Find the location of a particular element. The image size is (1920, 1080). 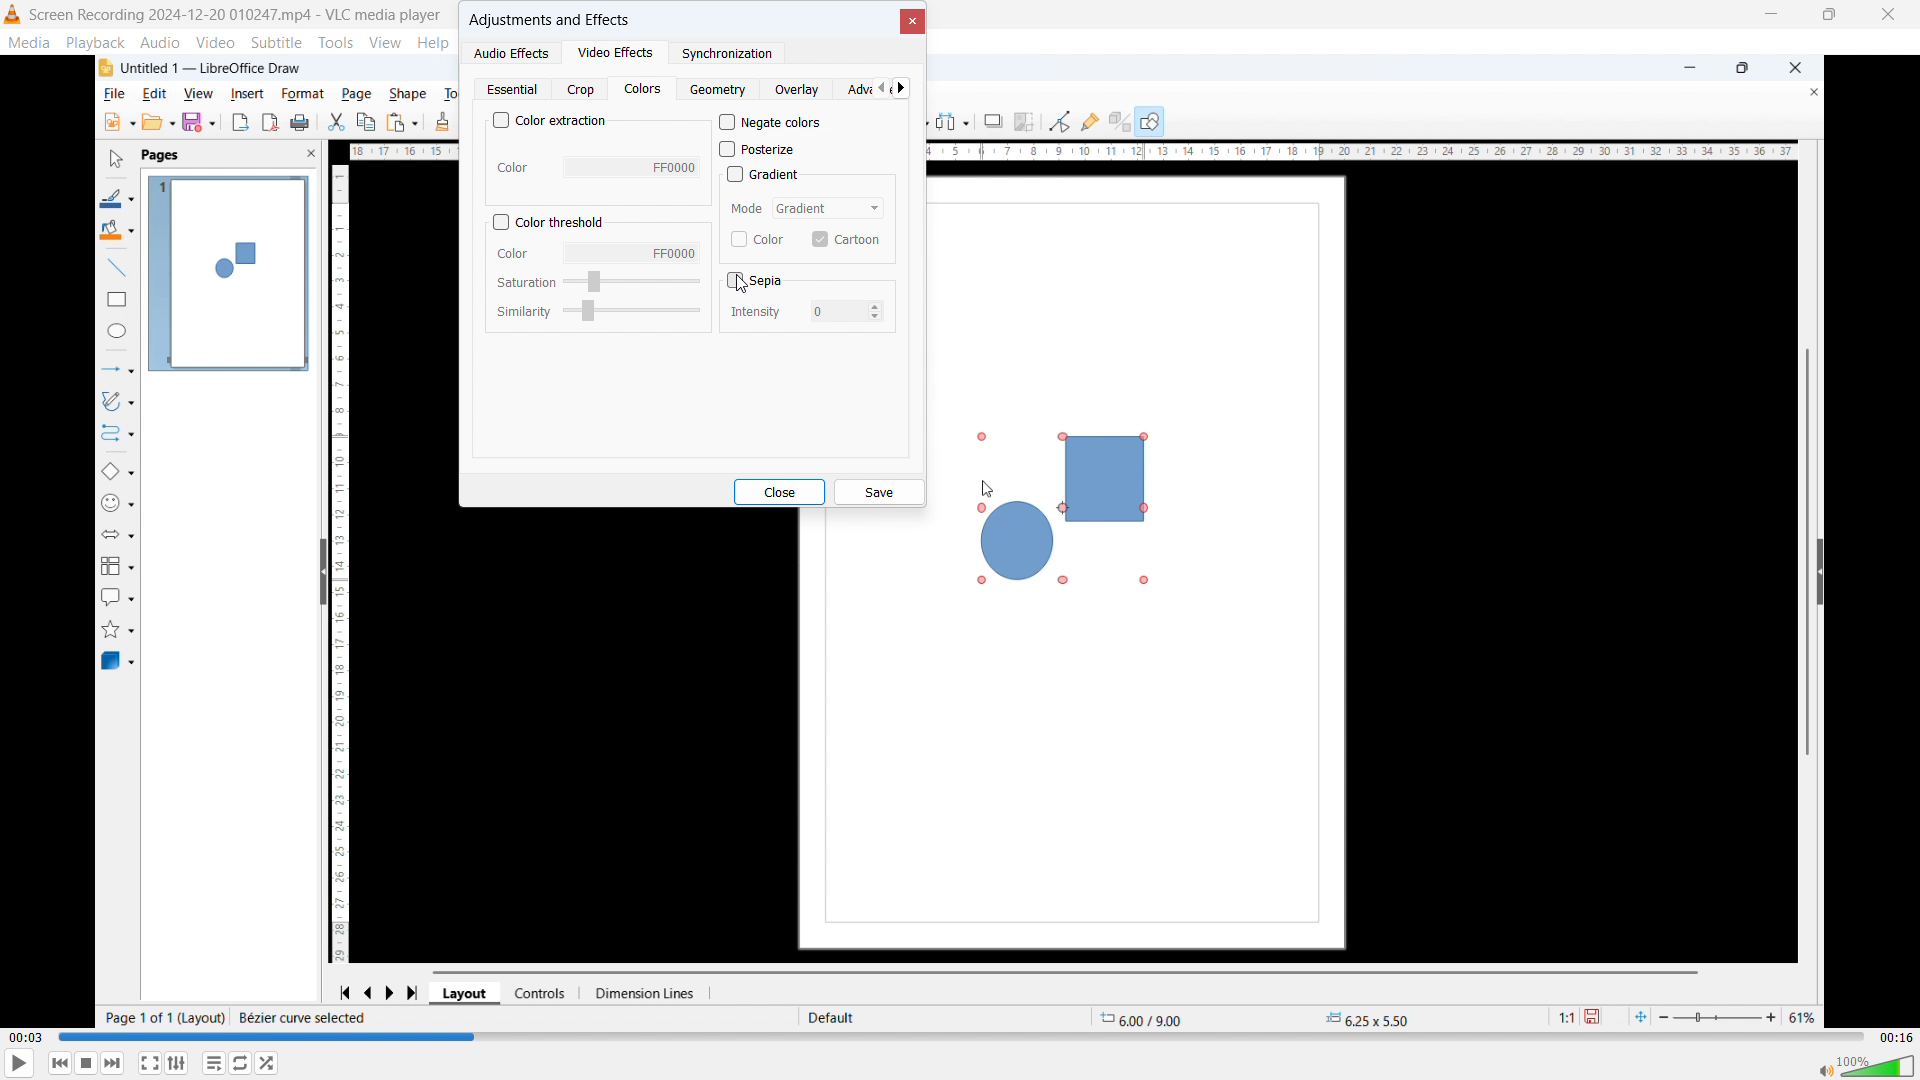

Stop playback  is located at coordinates (87, 1063).